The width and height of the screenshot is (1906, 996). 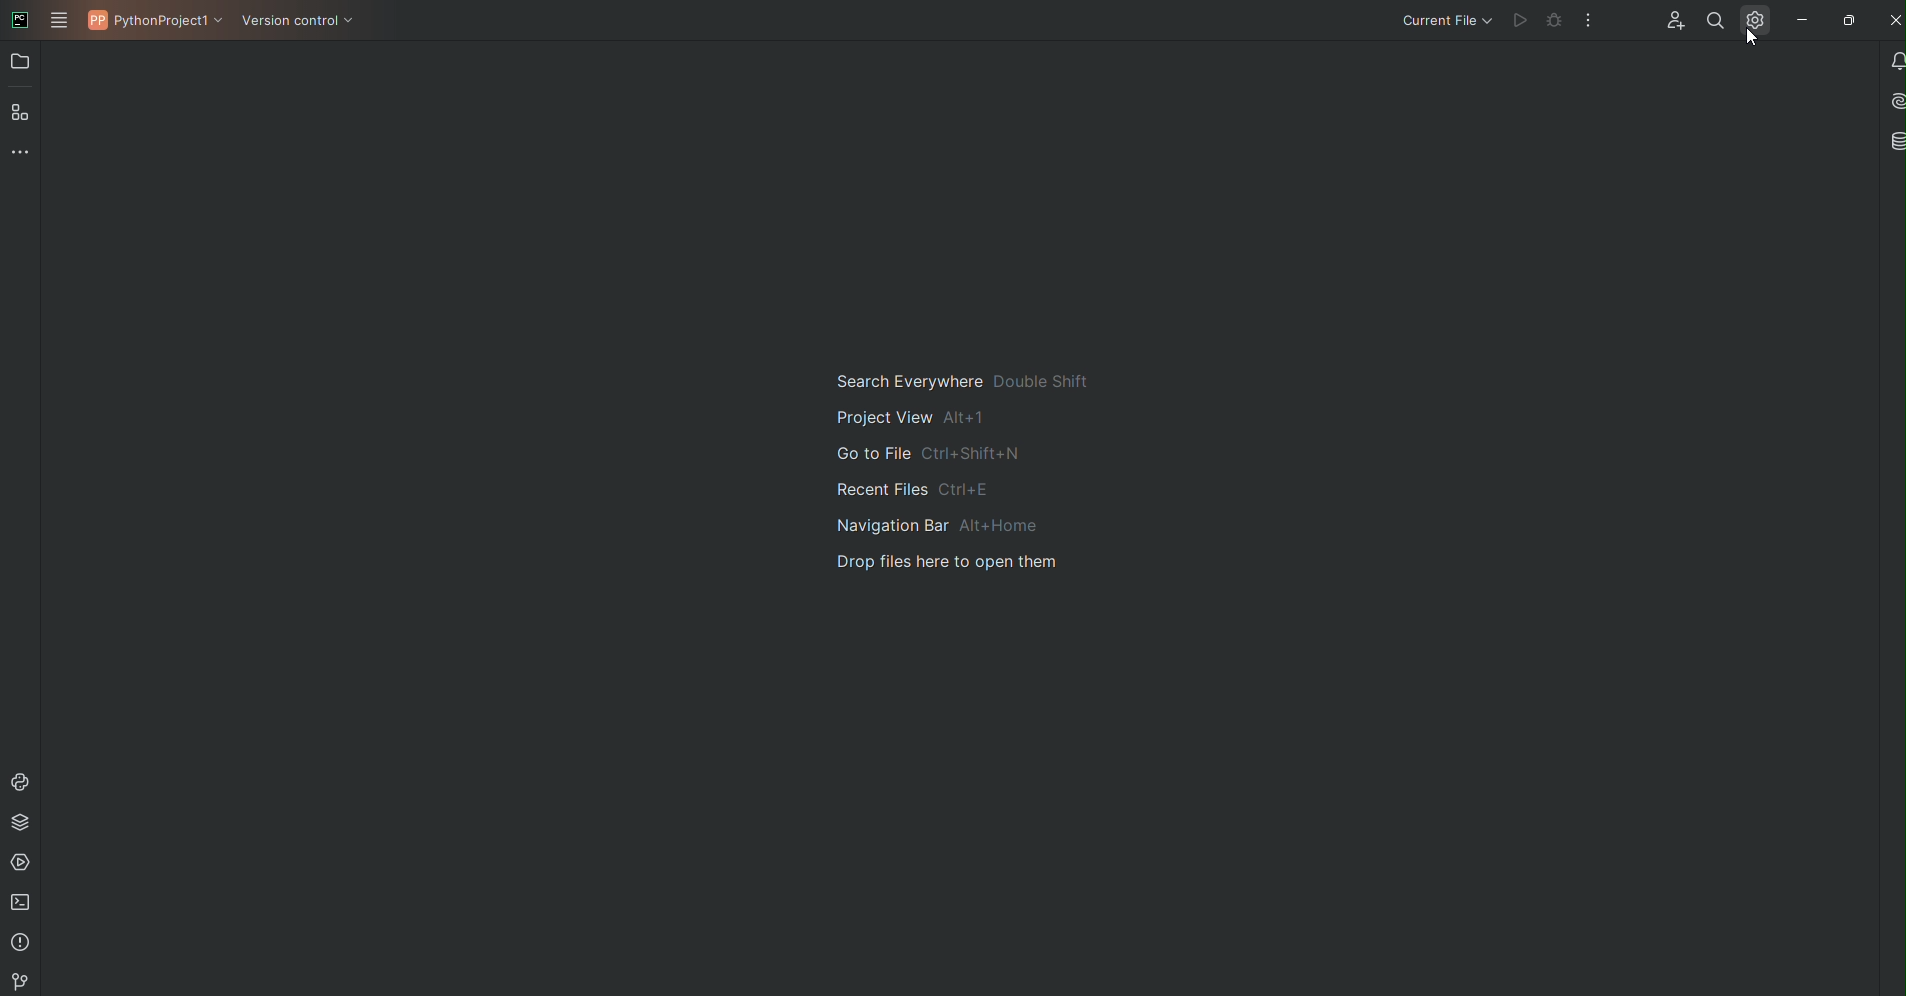 What do you see at coordinates (22, 944) in the screenshot?
I see `Problems` at bounding box center [22, 944].